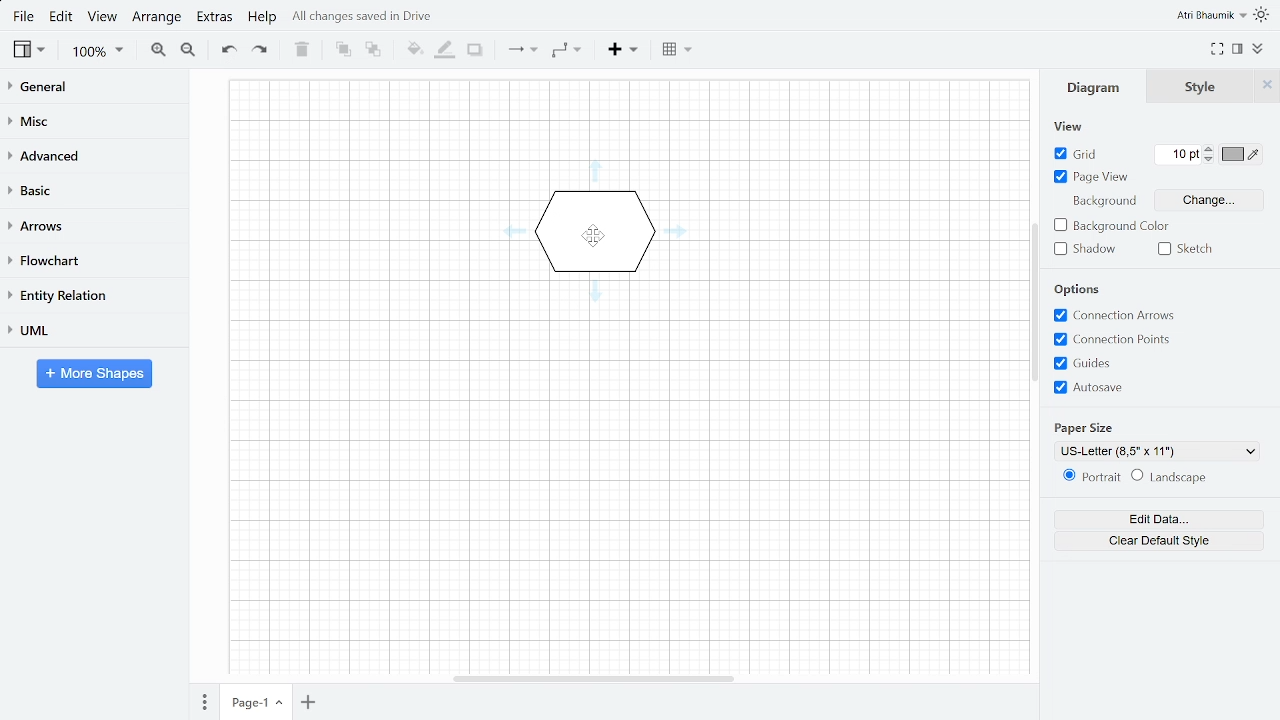  I want to click on To back, so click(374, 51).